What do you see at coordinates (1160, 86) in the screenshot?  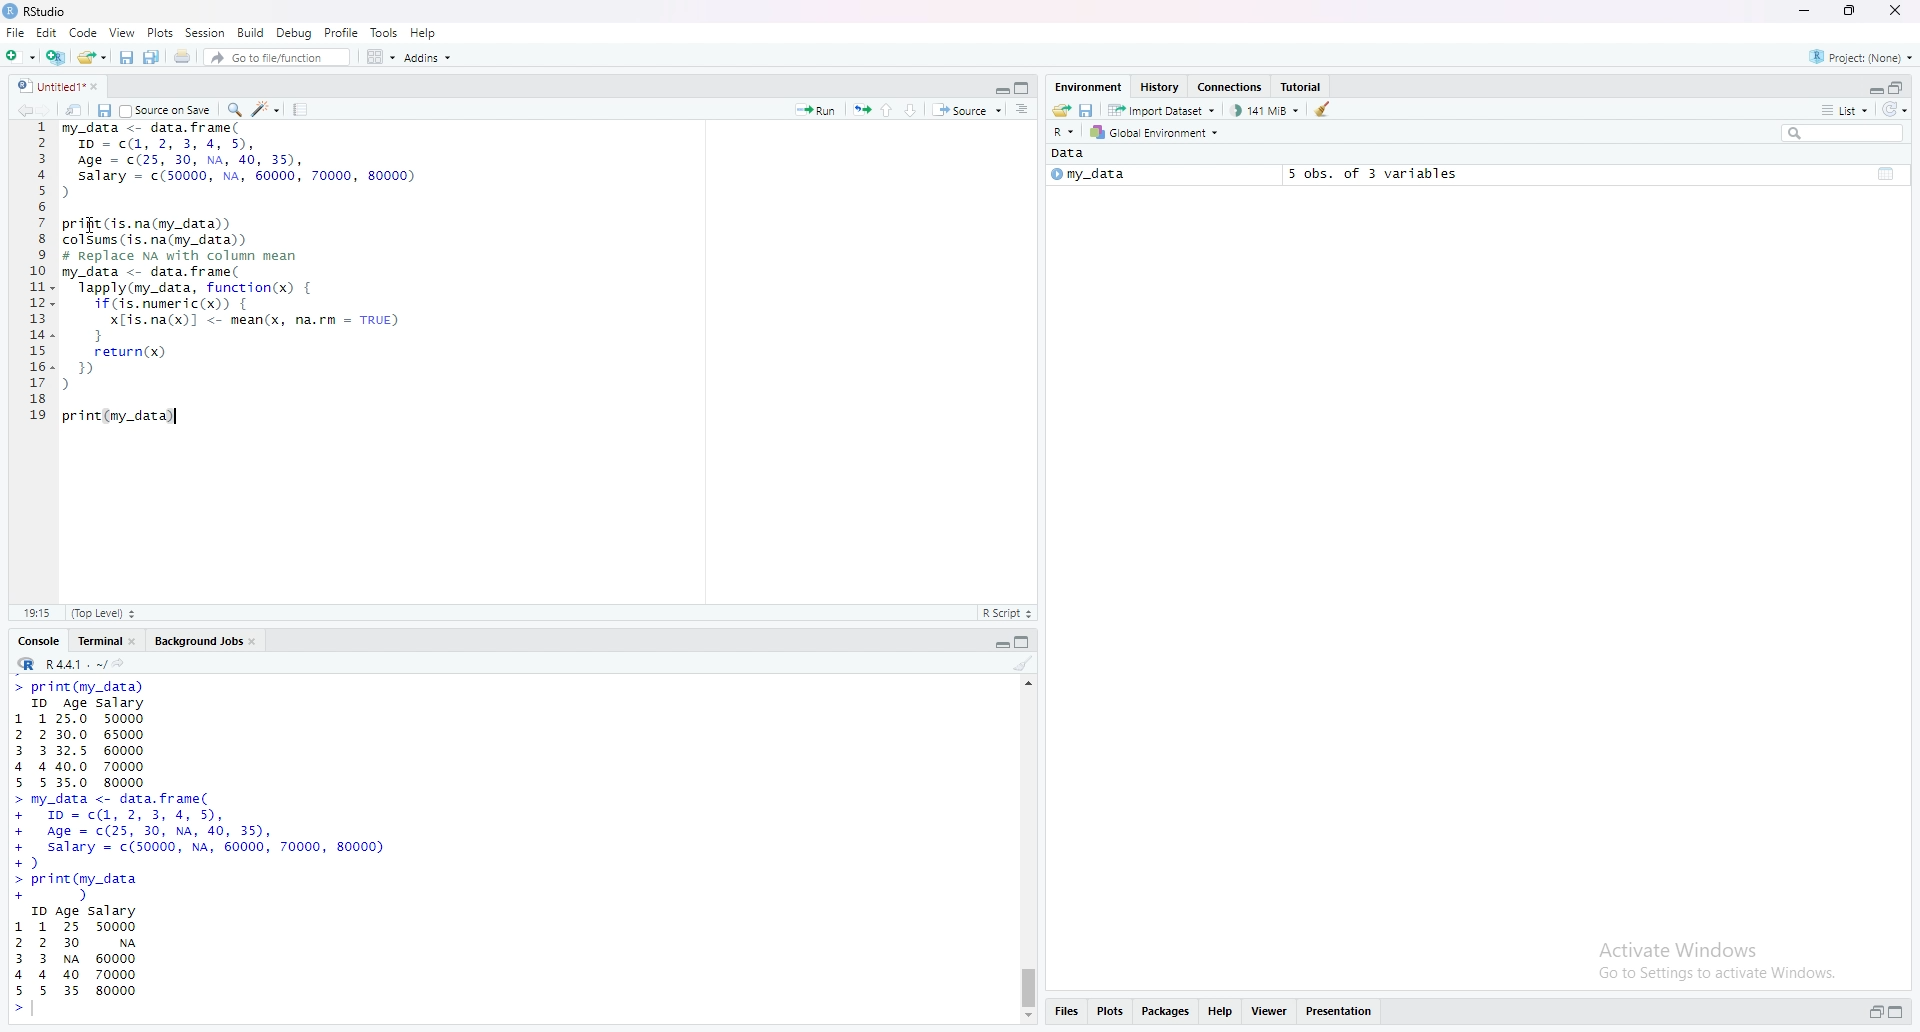 I see `history` at bounding box center [1160, 86].